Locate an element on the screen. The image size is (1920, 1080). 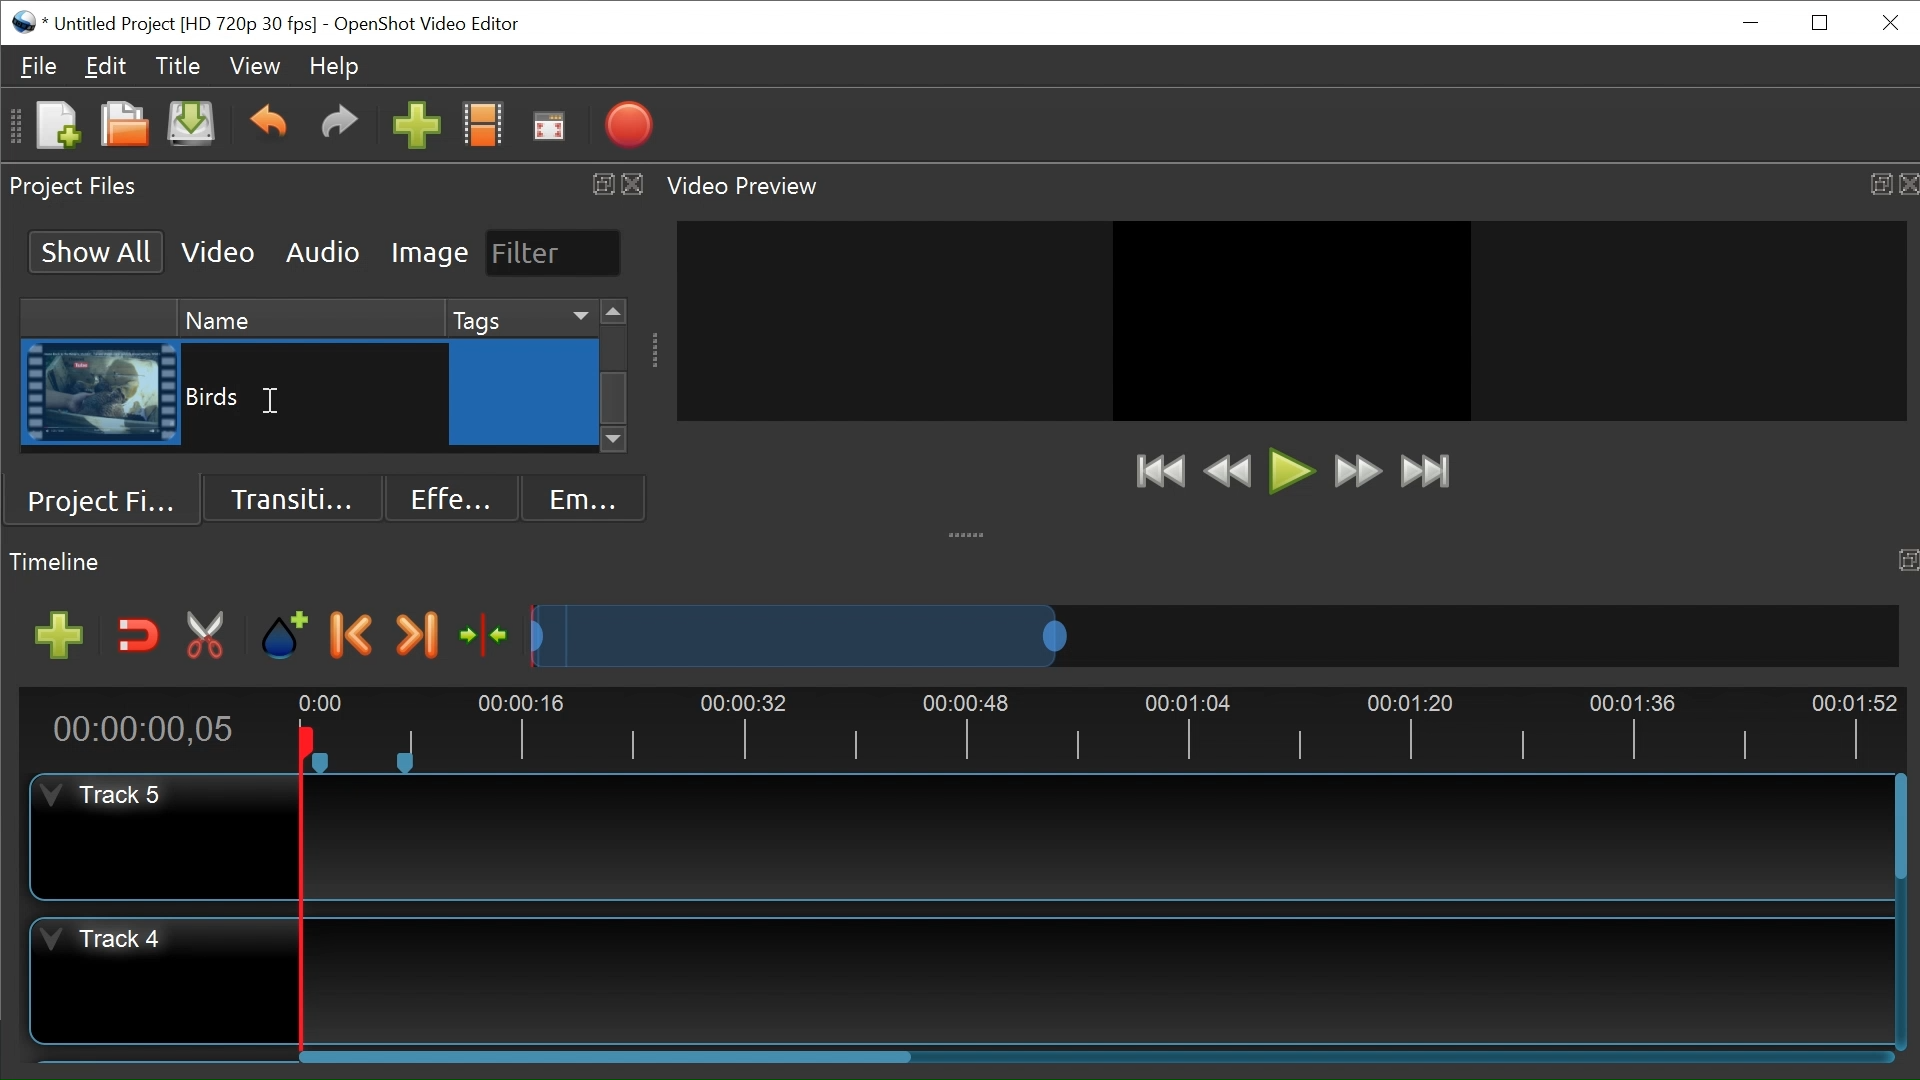
Video is located at coordinates (219, 251).